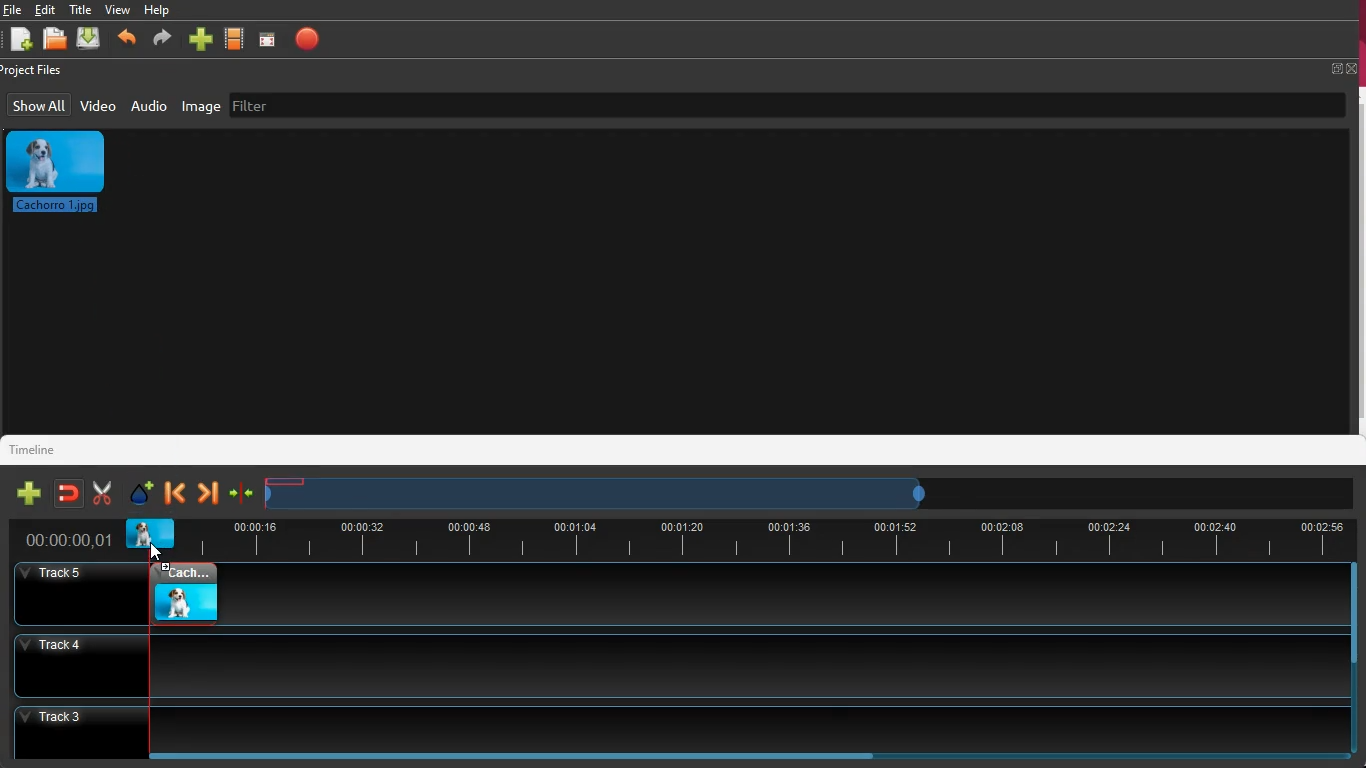 The width and height of the screenshot is (1366, 768). Describe the element at coordinates (102, 493) in the screenshot. I see `cut` at that location.